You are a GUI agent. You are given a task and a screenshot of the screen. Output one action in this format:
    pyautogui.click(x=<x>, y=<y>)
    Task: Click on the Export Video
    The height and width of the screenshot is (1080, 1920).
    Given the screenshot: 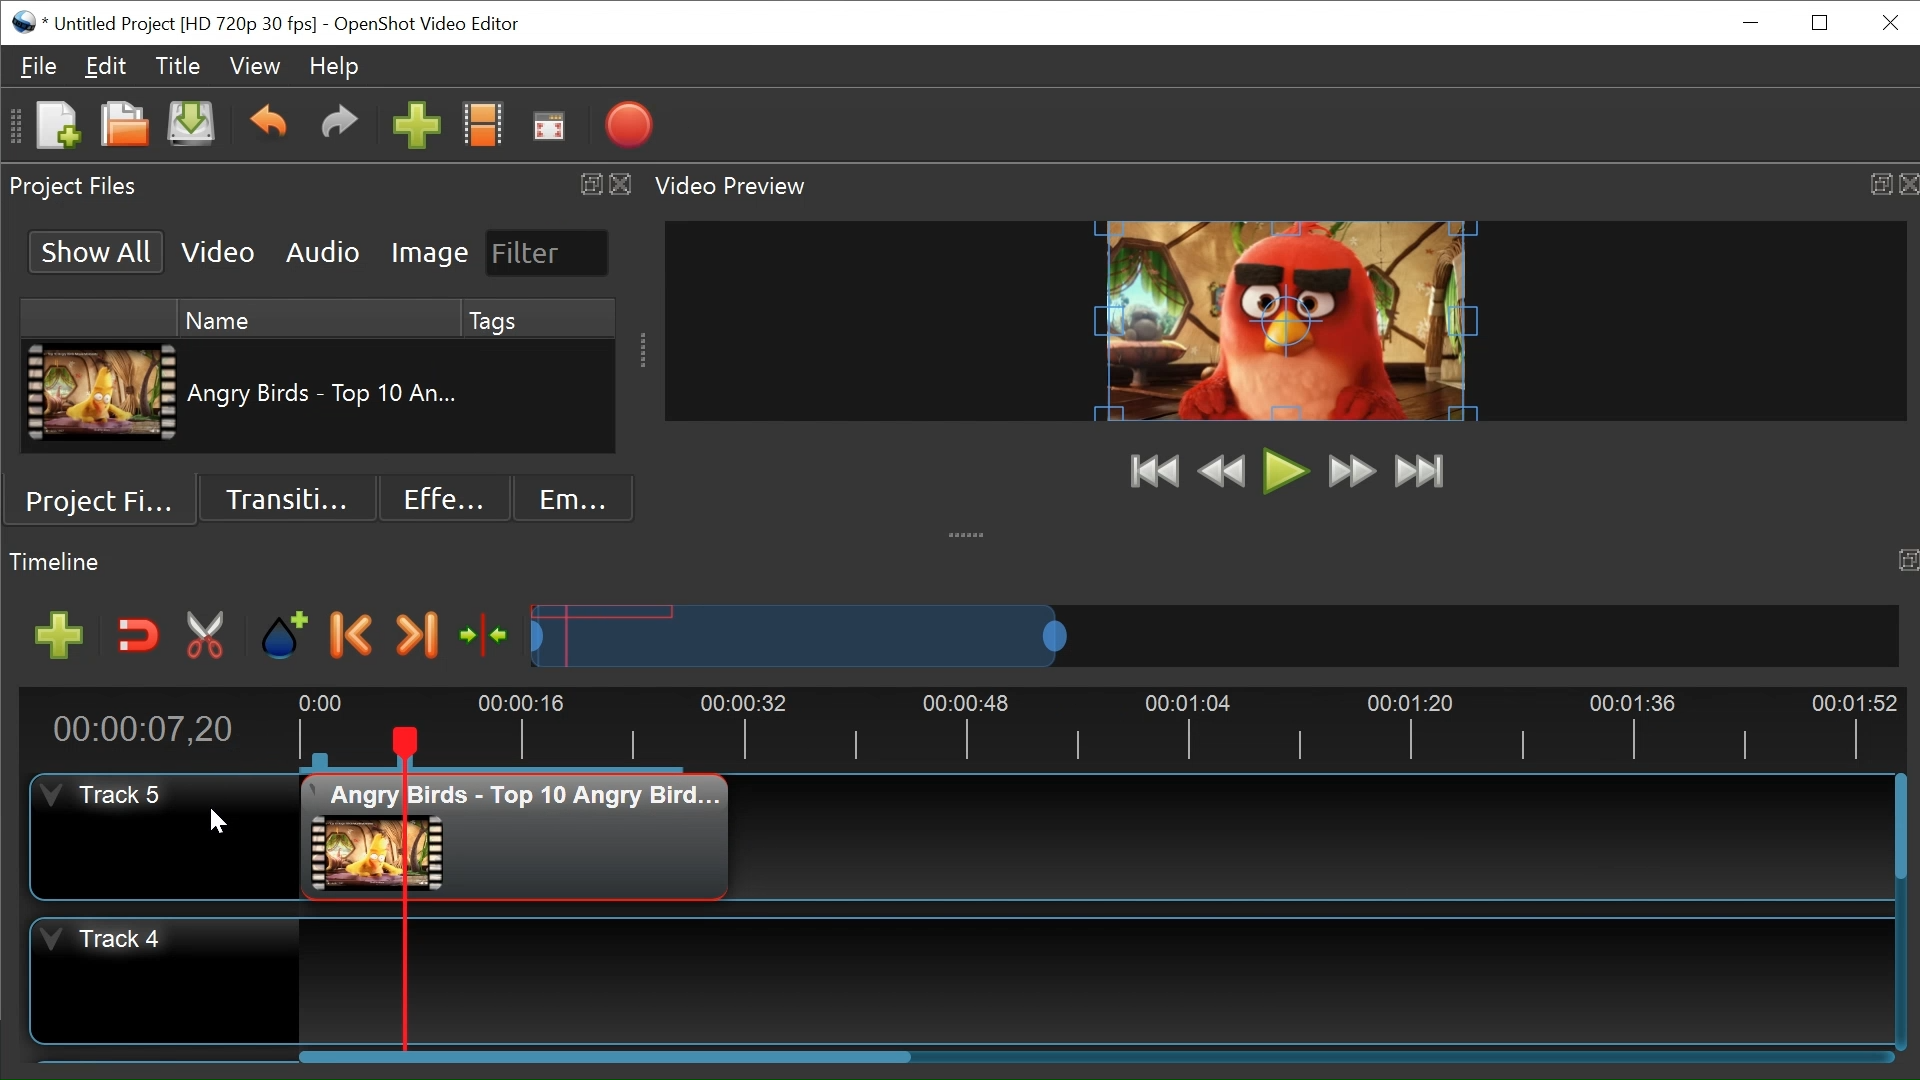 What is the action you would take?
    pyautogui.click(x=628, y=125)
    